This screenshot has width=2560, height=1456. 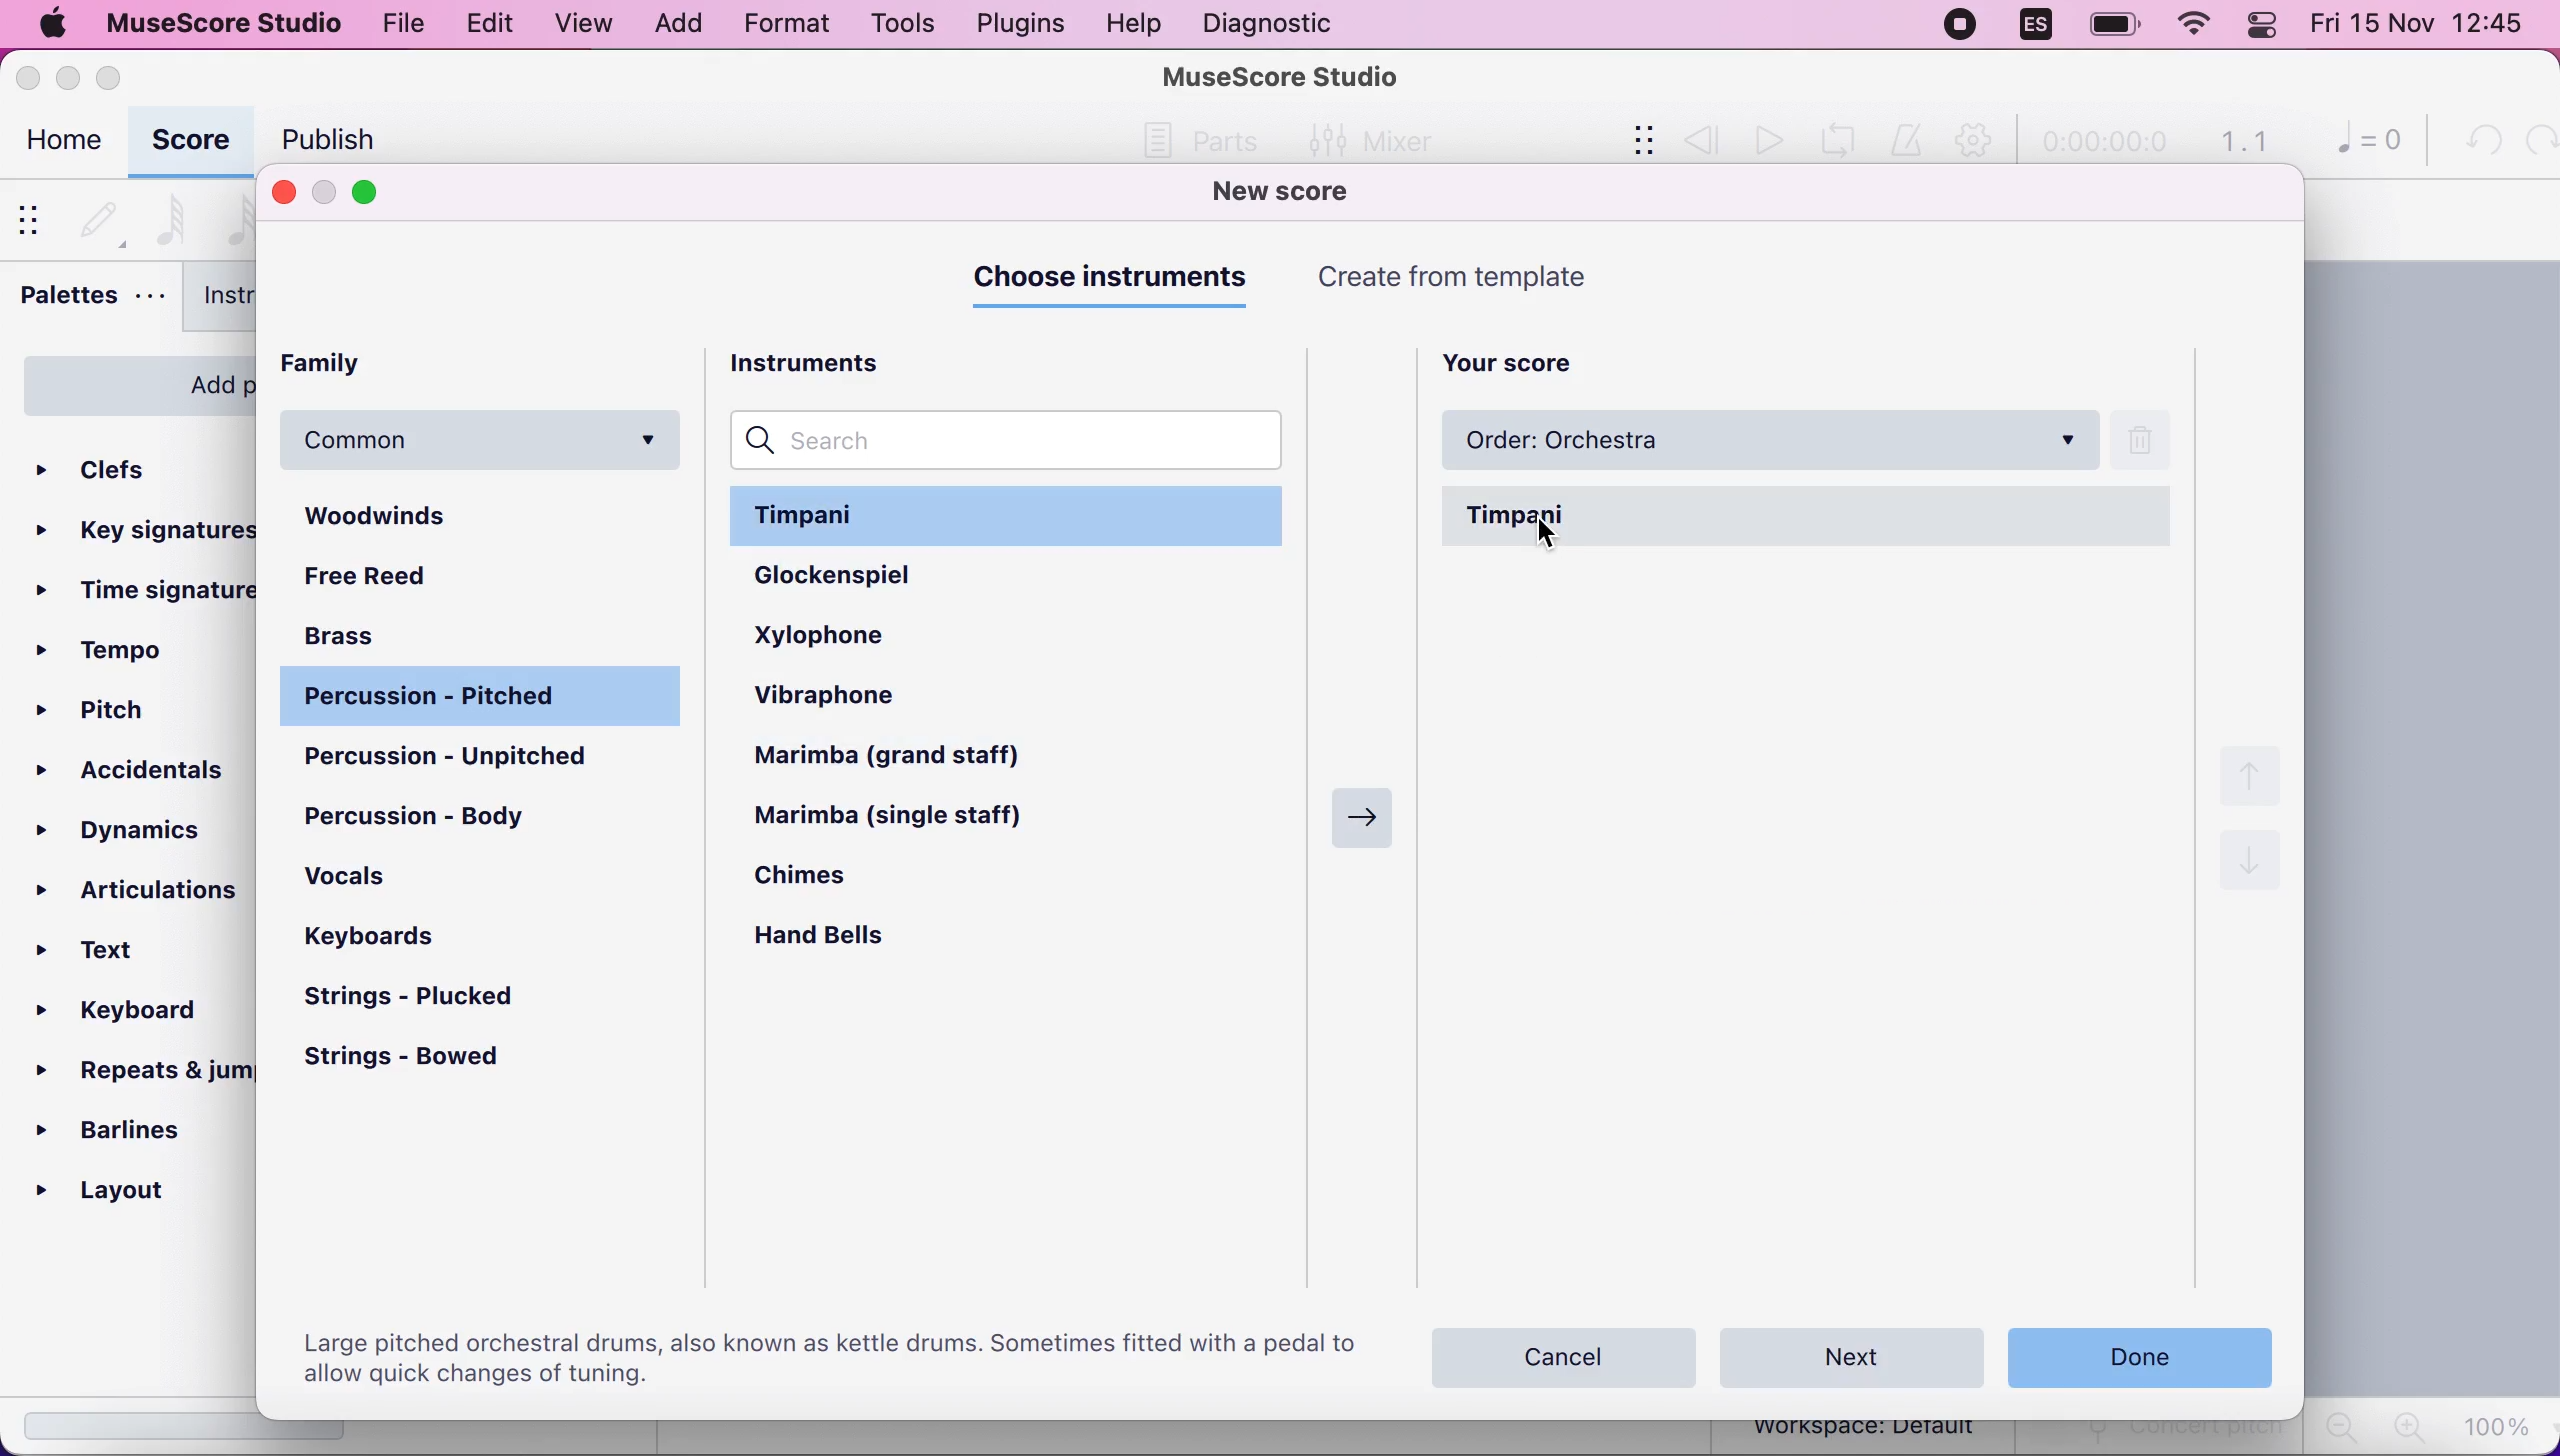 What do you see at coordinates (136, 771) in the screenshot?
I see `accidentals` at bounding box center [136, 771].